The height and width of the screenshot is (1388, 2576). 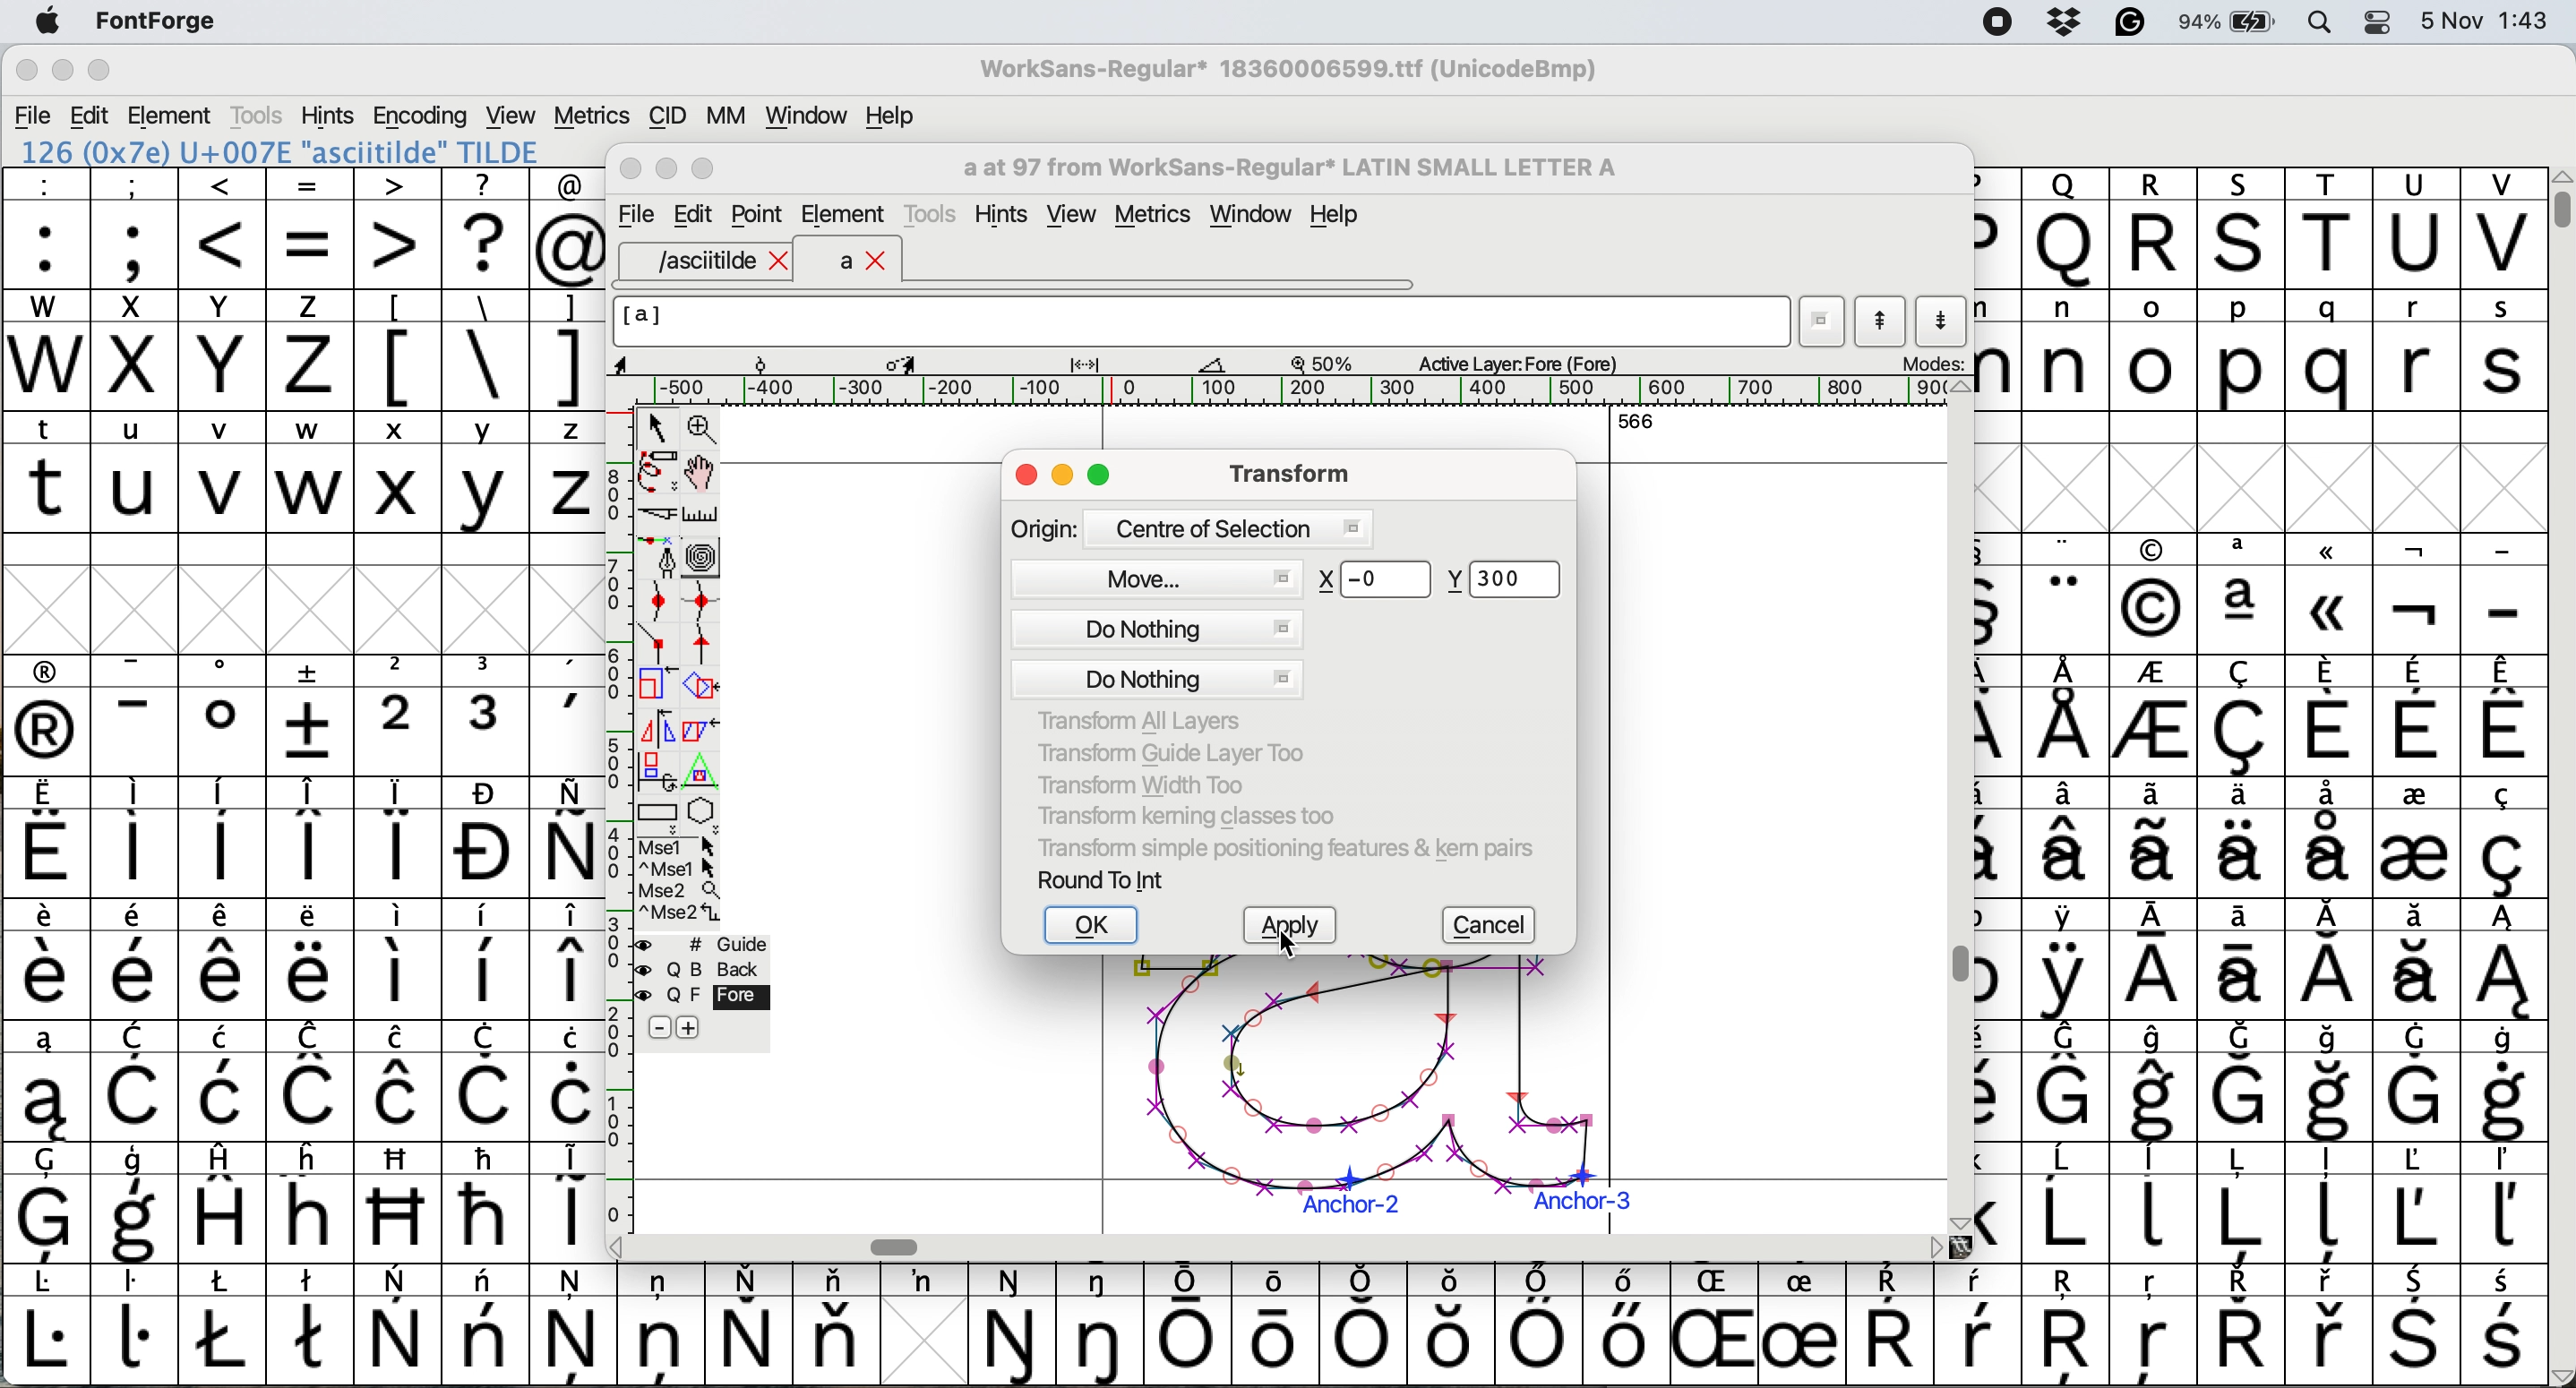 What do you see at coordinates (2240, 1202) in the screenshot?
I see `symbol` at bounding box center [2240, 1202].